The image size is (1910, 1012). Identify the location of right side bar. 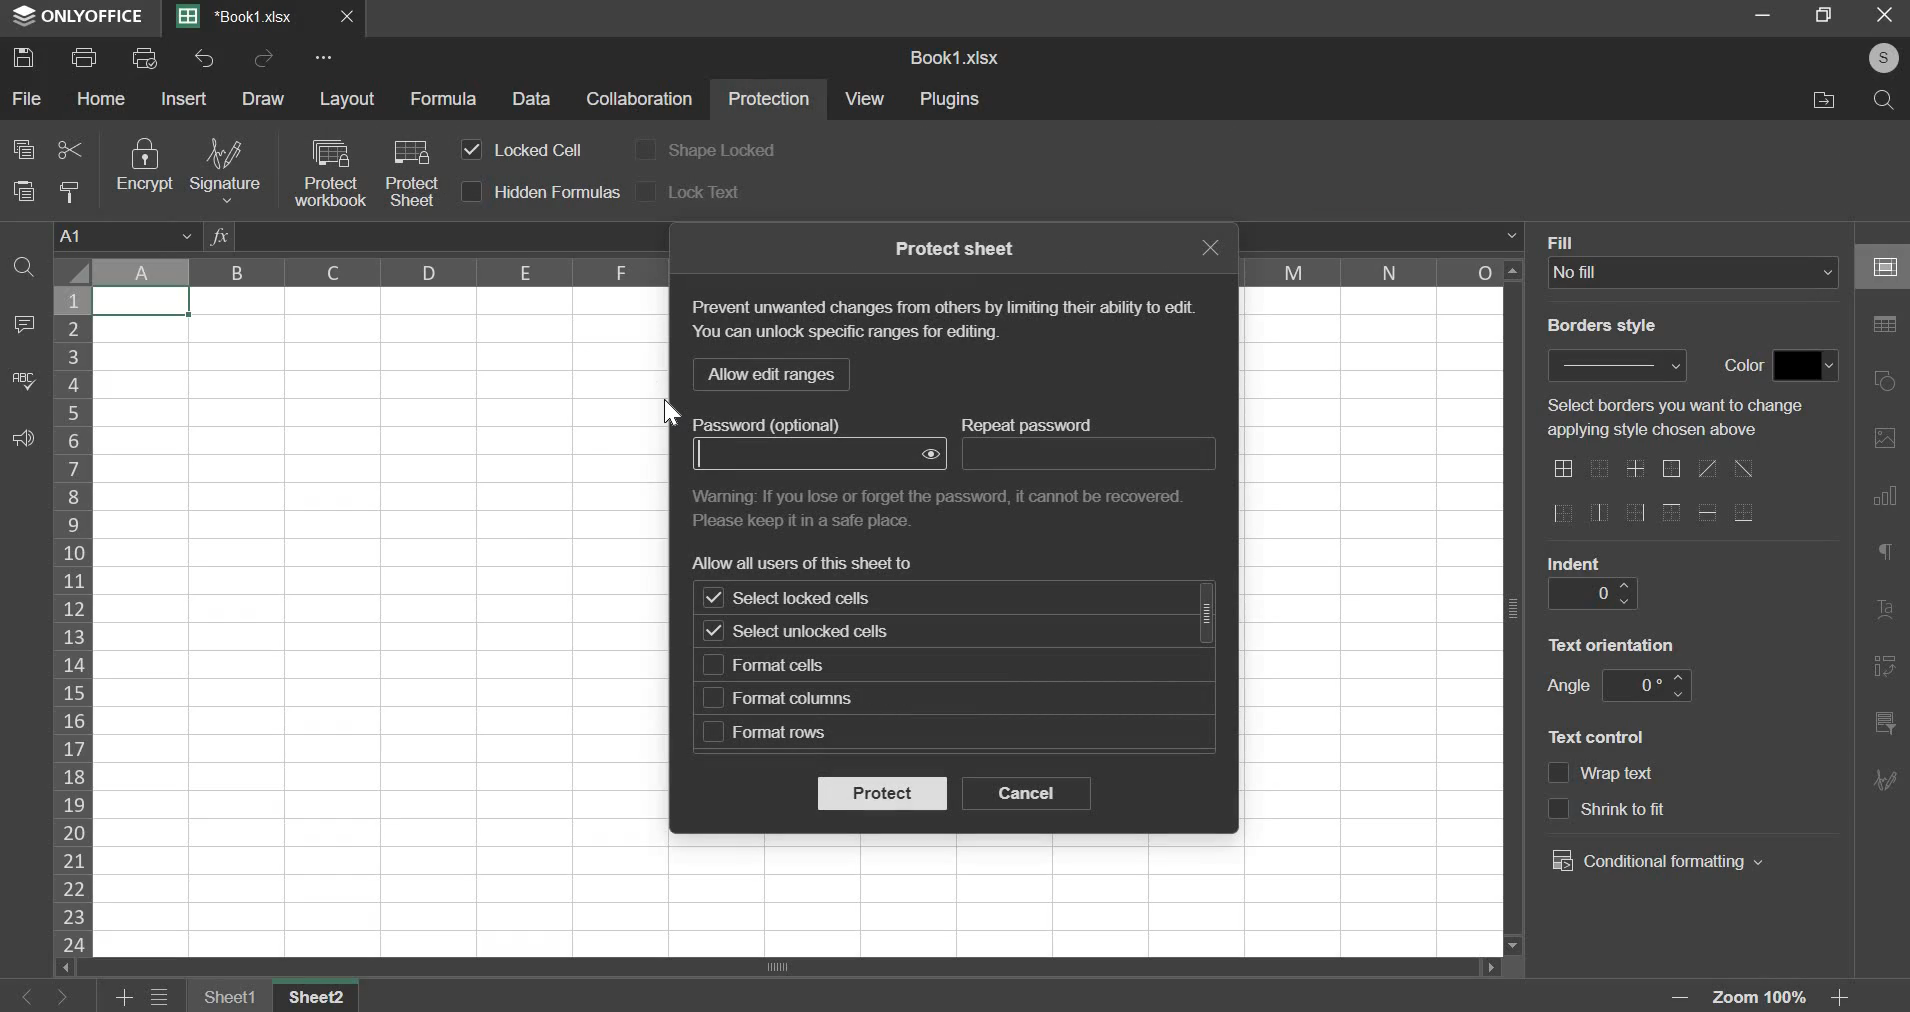
(1887, 325).